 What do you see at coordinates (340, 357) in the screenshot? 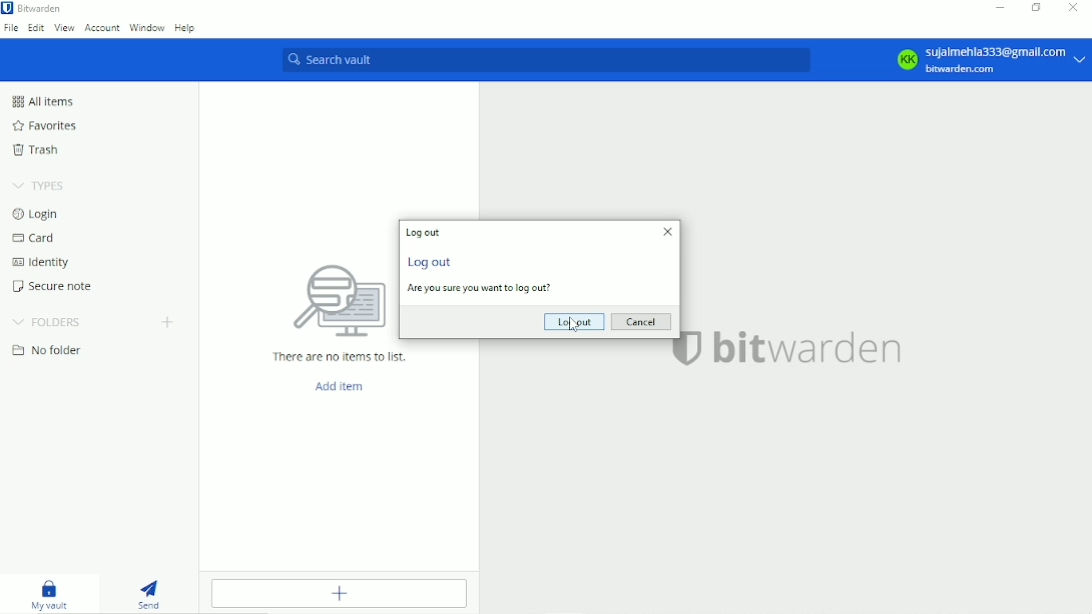
I see `There are no items to list` at bounding box center [340, 357].